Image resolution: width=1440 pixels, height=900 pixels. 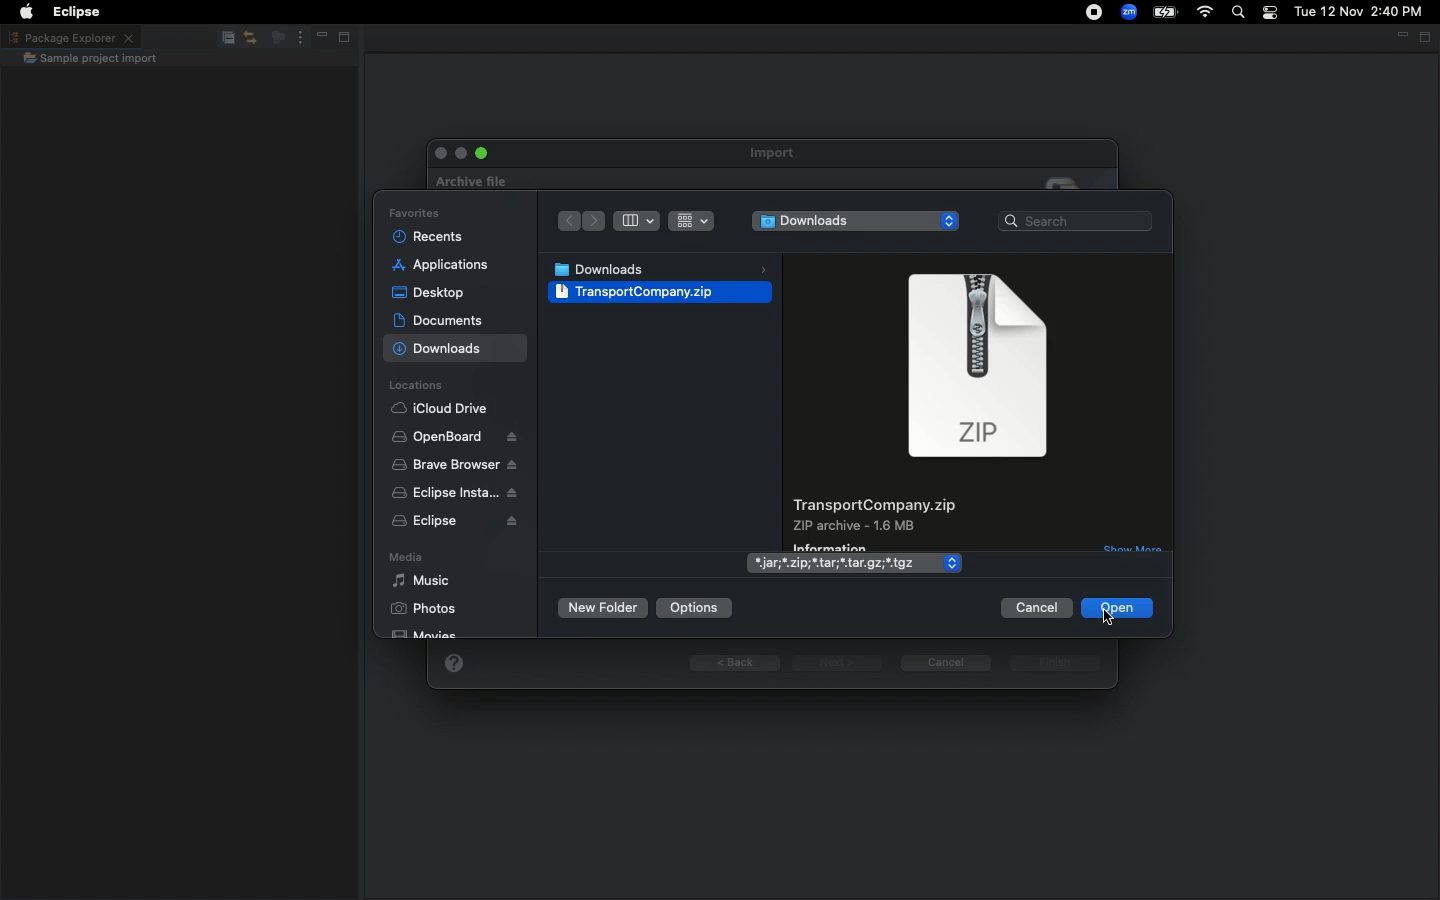 I want to click on Eclipse, so click(x=79, y=12).